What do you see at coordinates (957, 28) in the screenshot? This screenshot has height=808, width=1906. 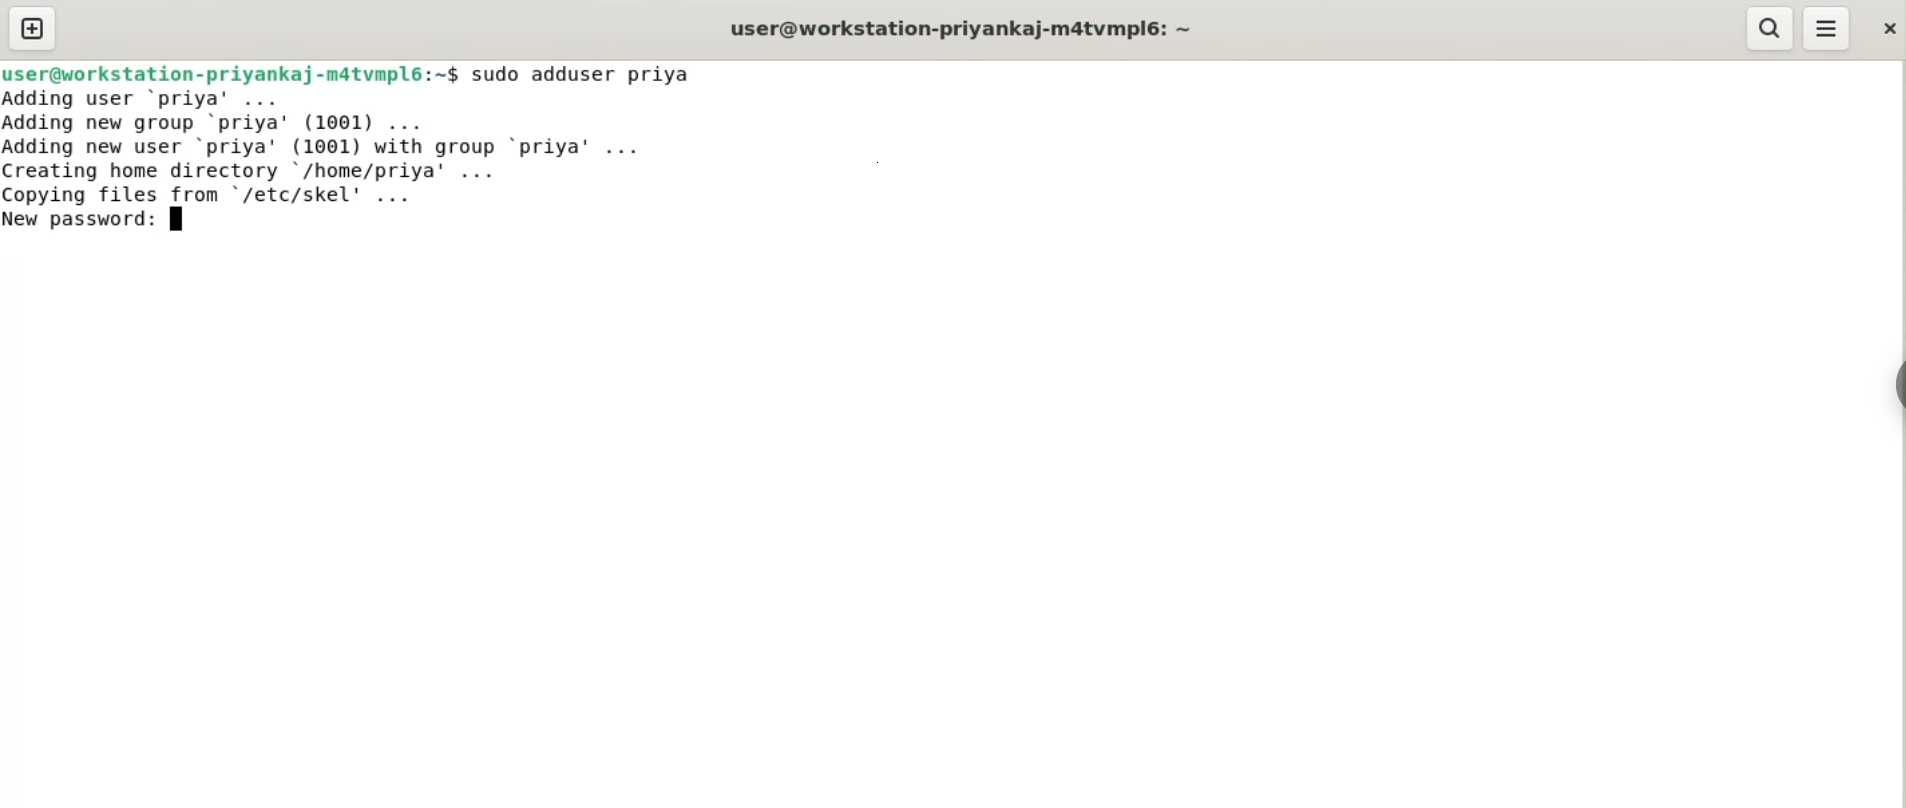 I see `user@workstation-priyankaj-m4tvmpl6:~` at bounding box center [957, 28].